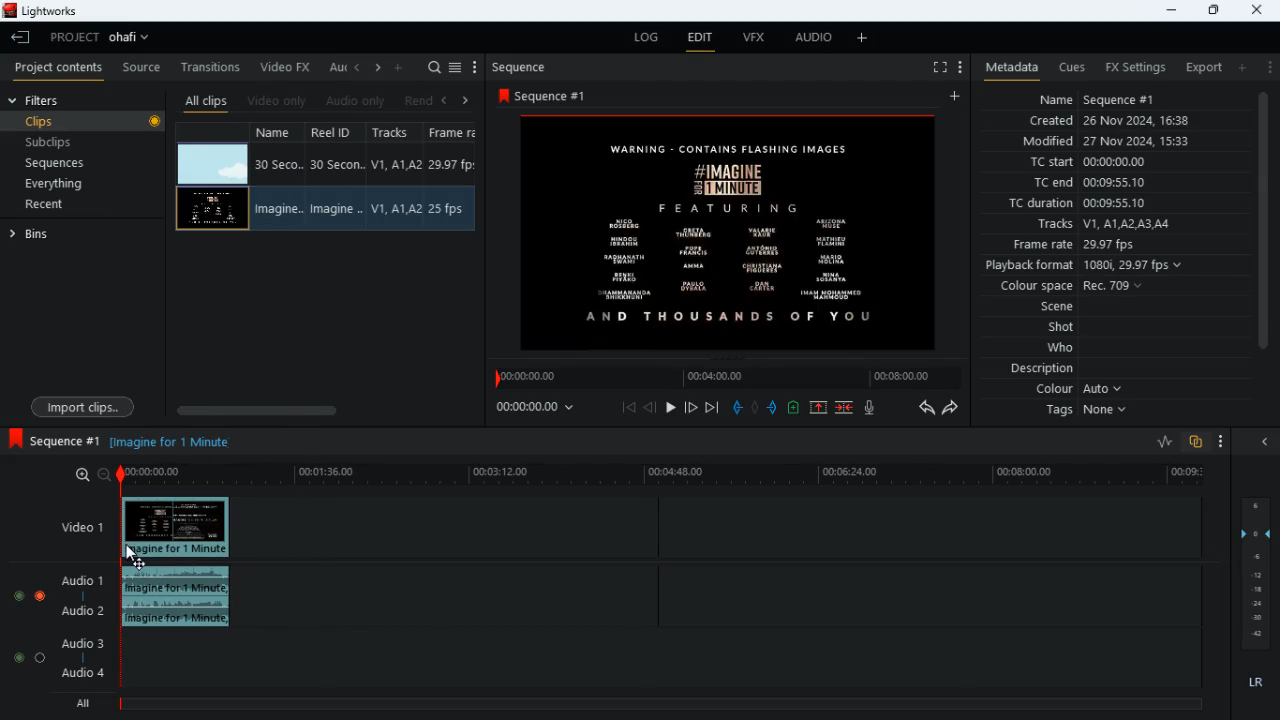 This screenshot has height=720, width=1280. I want to click on sequence, so click(55, 438).